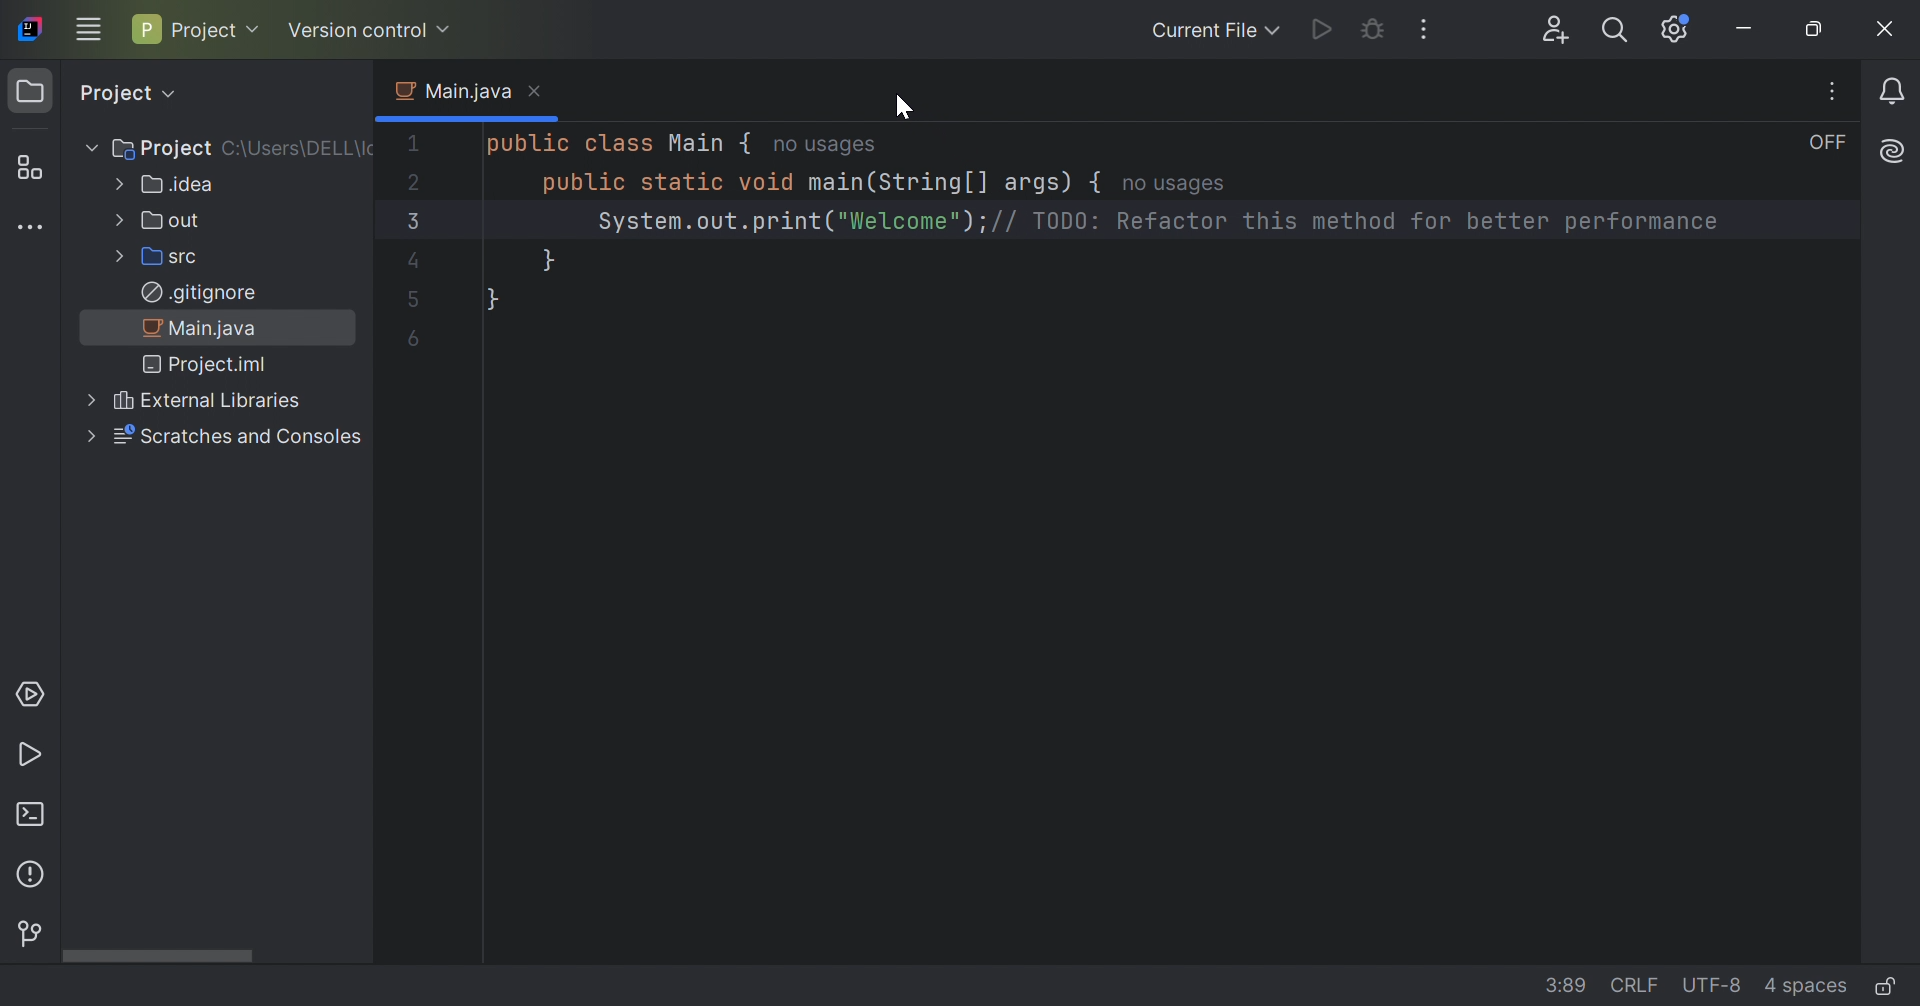 The image size is (1920, 1006). Describe the element at coordinates (163, 186) in the screenshot. I see `Idea` at that location.